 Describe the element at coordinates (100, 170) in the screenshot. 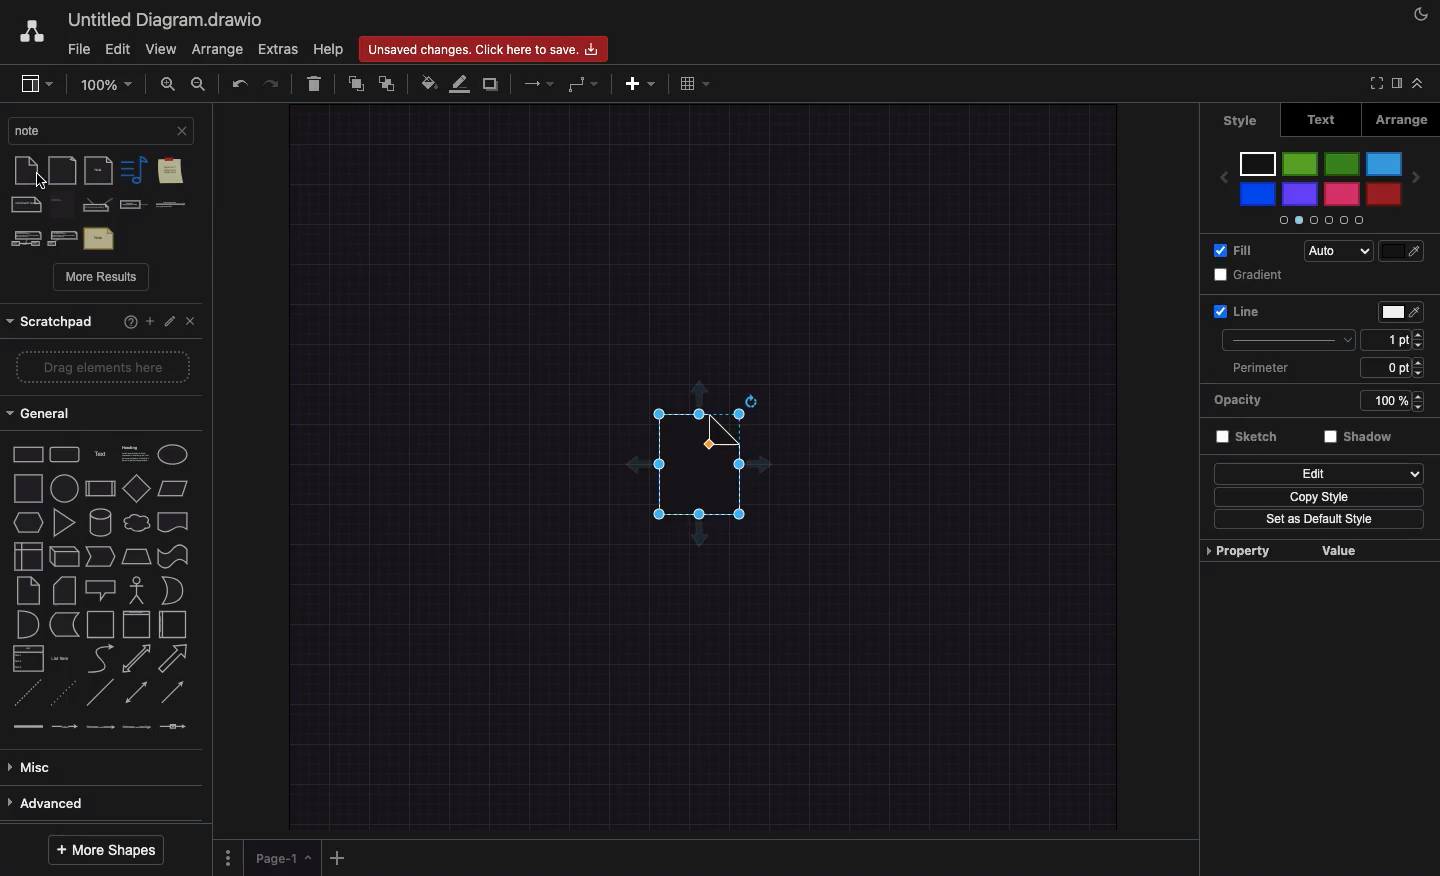

I see `note` at that location.